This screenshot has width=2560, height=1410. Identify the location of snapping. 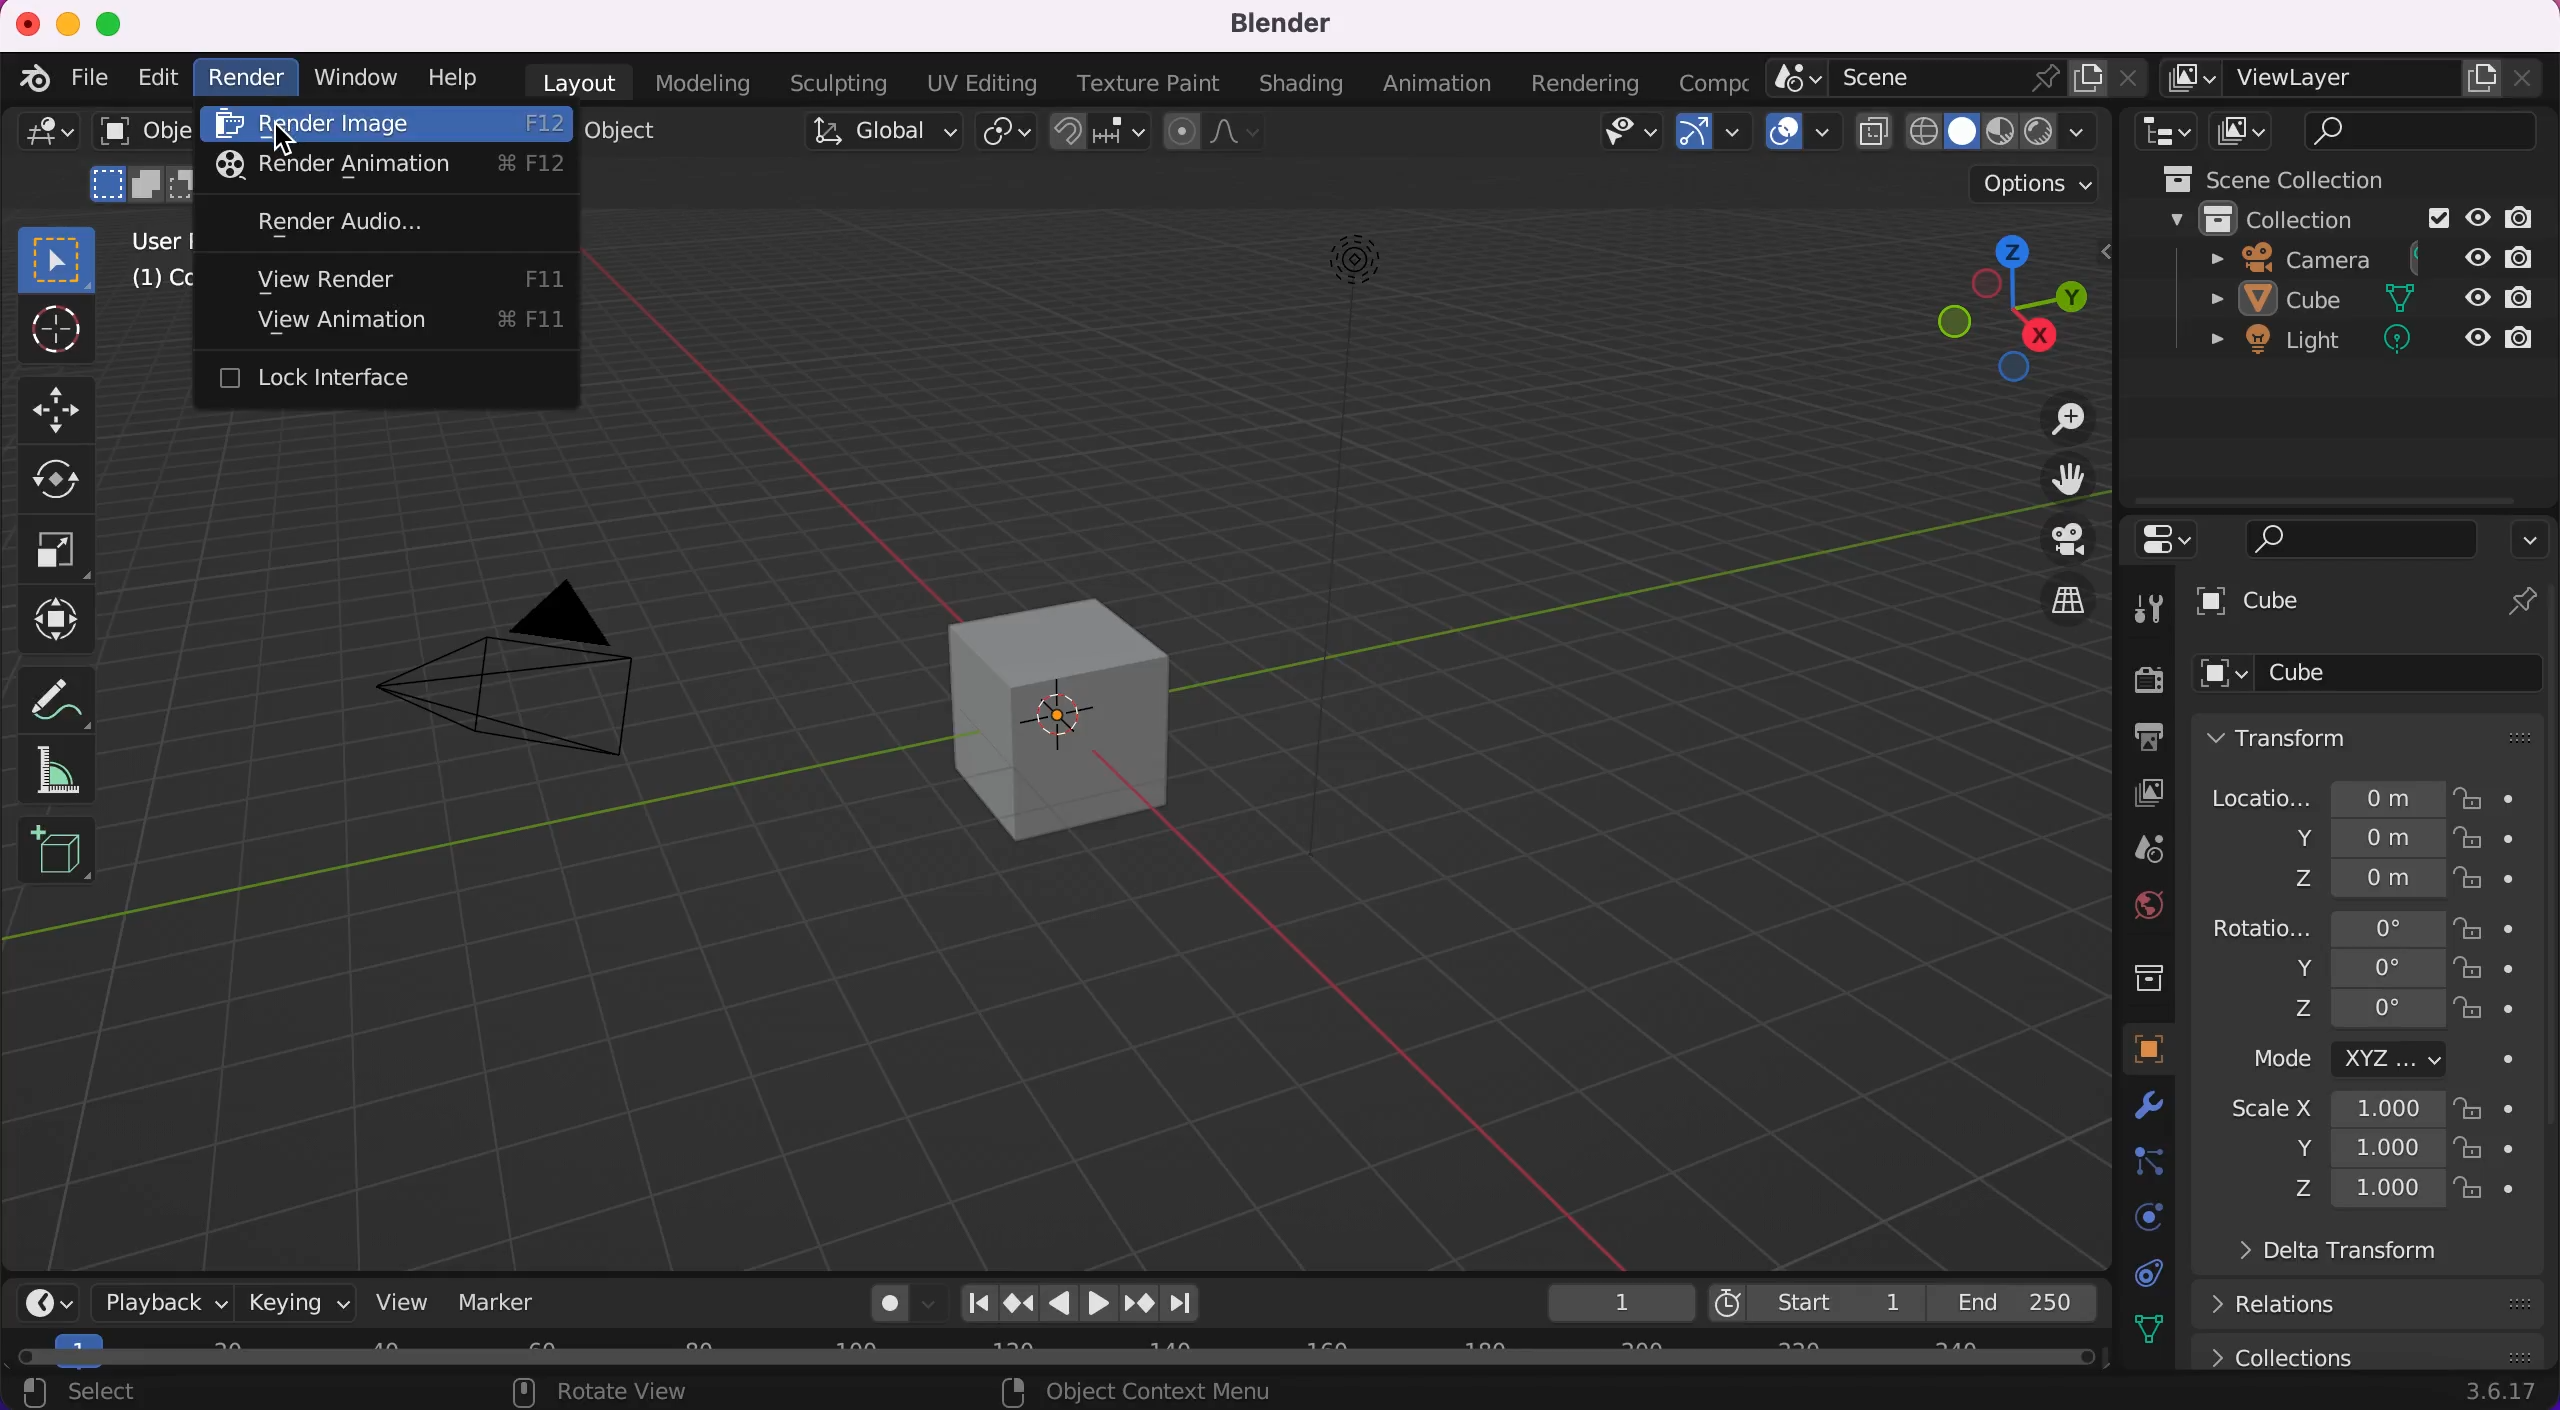
(1096, 134).